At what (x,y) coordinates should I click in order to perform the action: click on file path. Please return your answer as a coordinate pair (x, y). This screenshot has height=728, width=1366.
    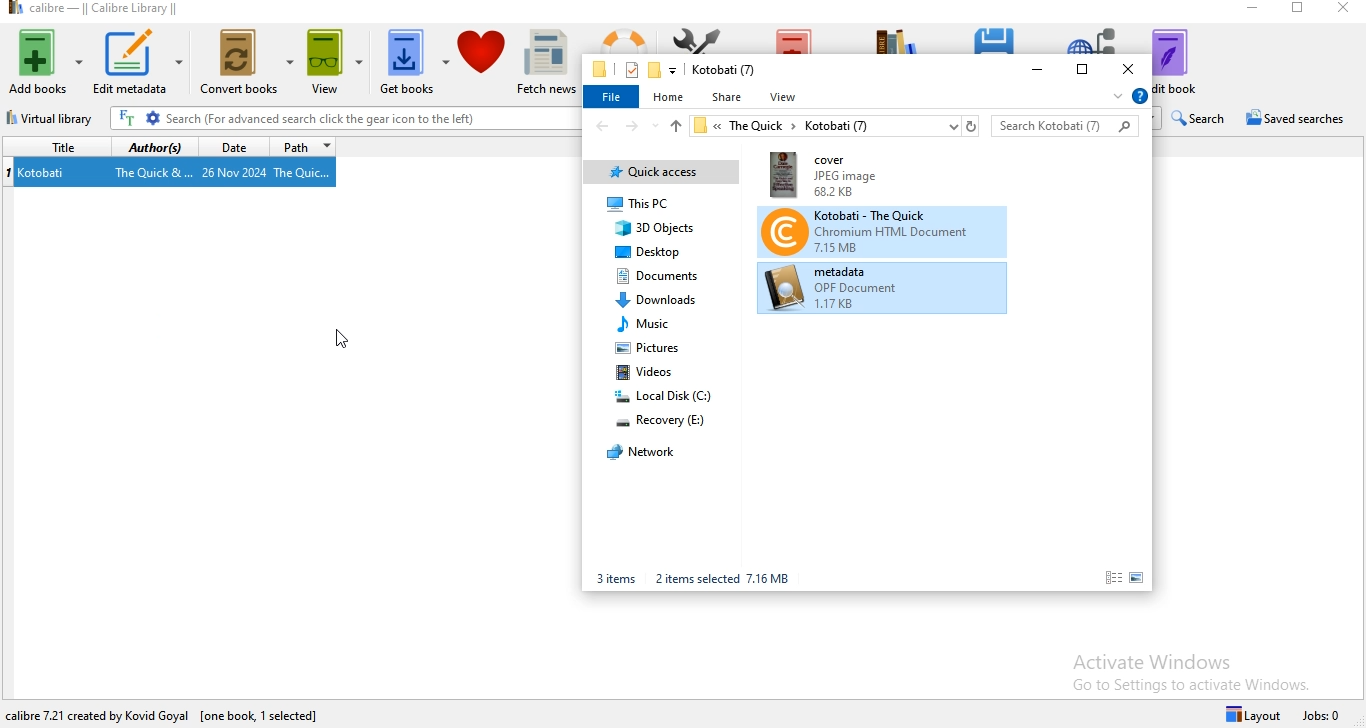
    Looking at the image, I should click on (836, 126).